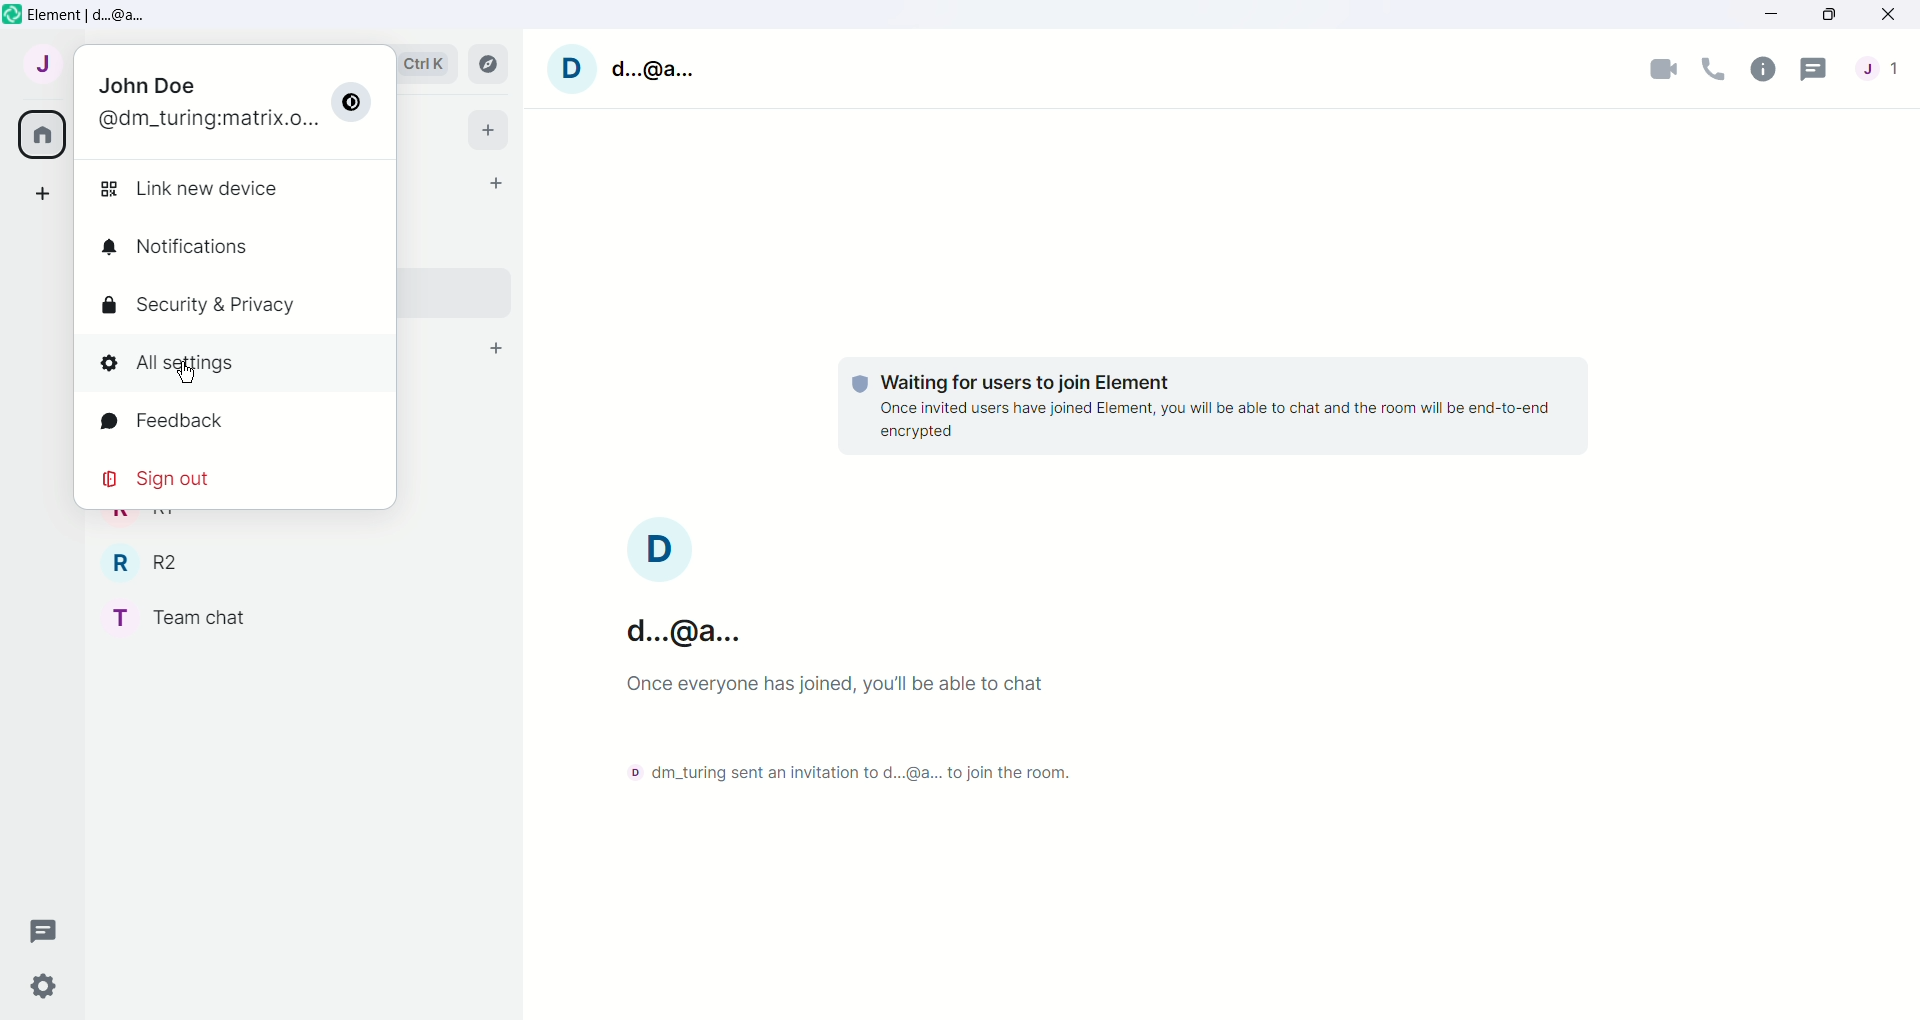 Image resolution: width=1920 pixels, height=1020 pixels. Describe the element at coordinates (660, 549) in the screenshot. I see `Profile image` at that location.